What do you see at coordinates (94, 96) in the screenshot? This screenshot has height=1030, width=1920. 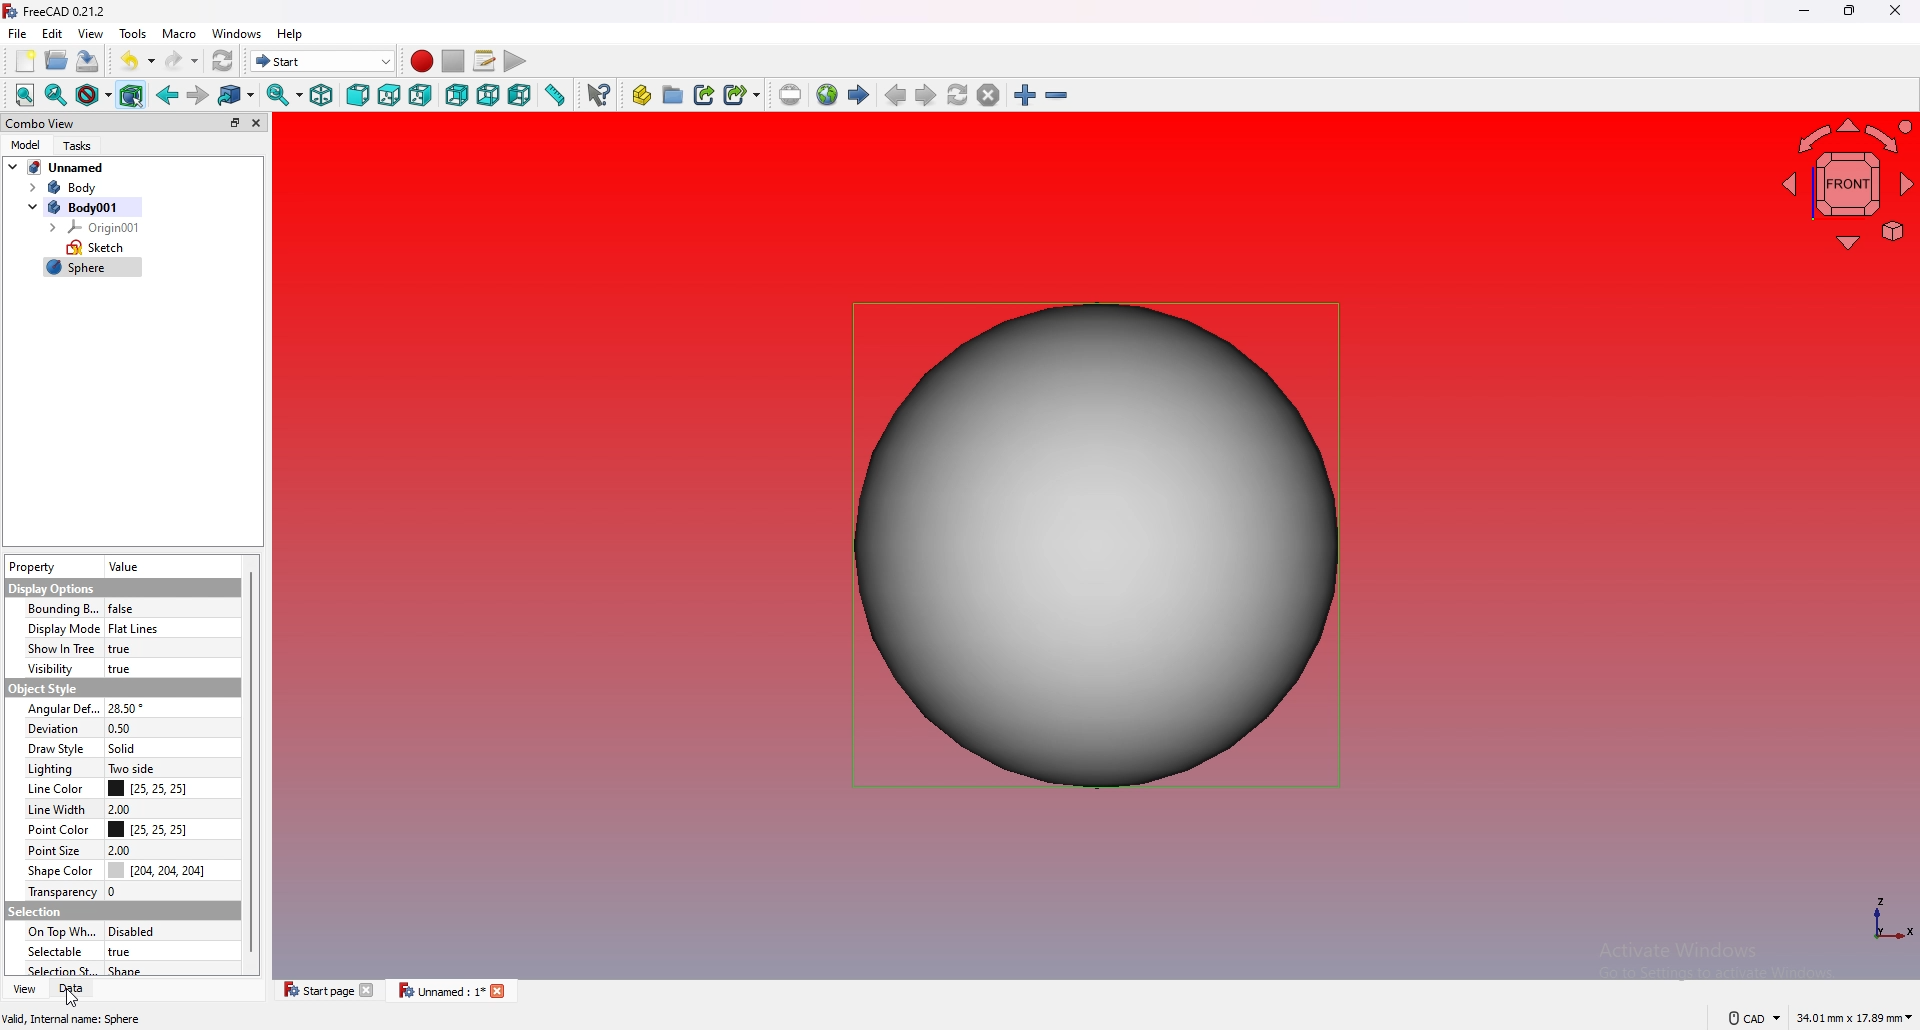 I see `draw style` at bounding box center [94, 96].